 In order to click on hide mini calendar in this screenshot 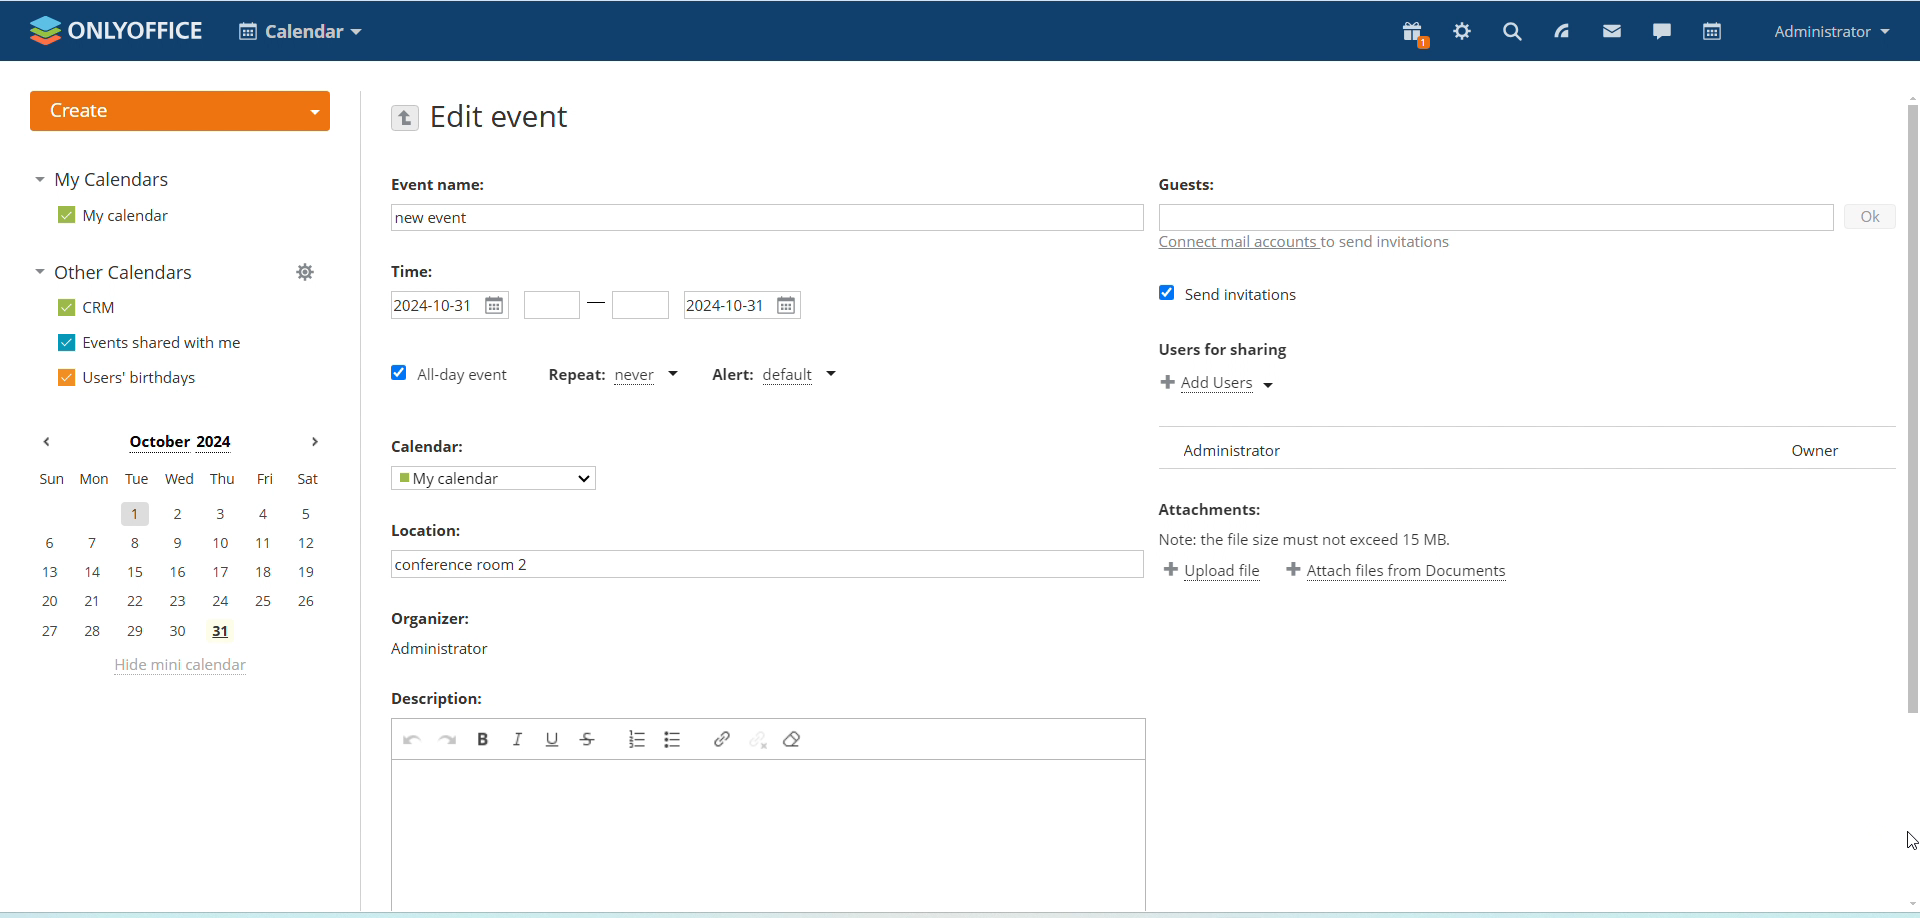, I will do `click(178, 669)`.